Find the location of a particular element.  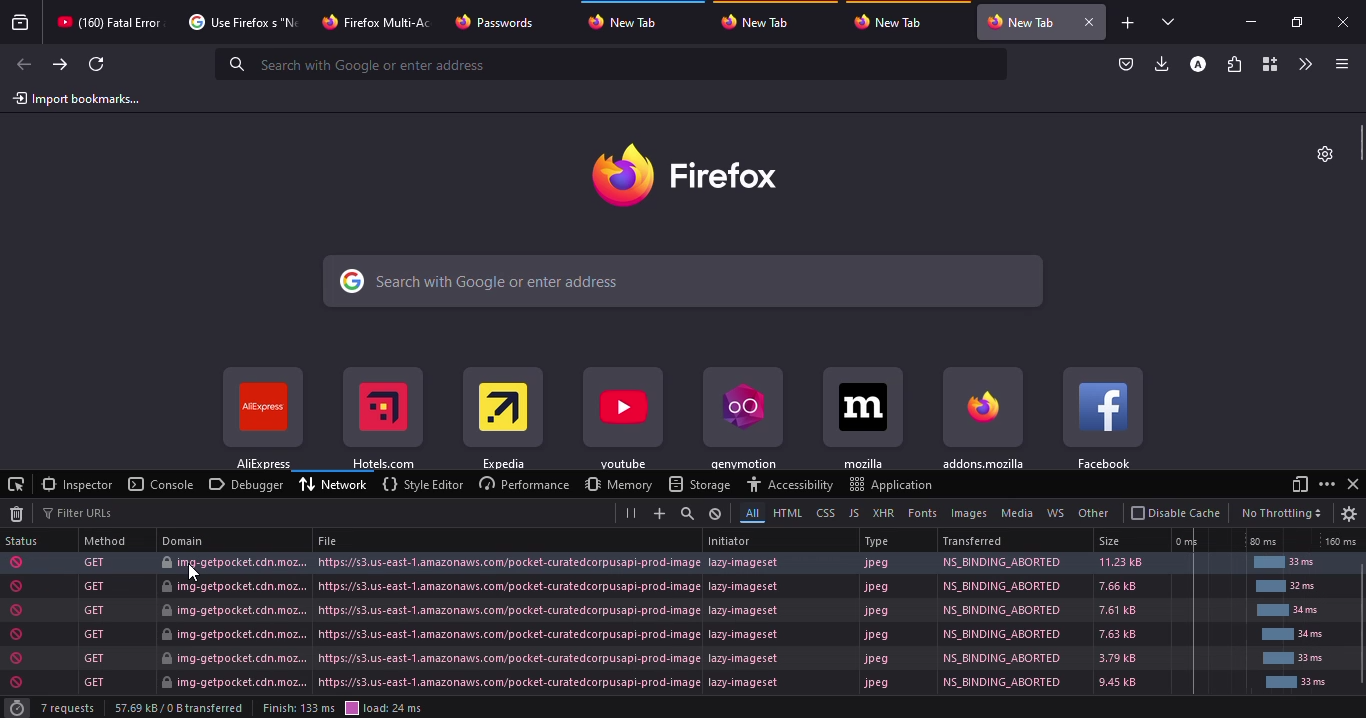

filter urls is located at coordinates (79, 511).